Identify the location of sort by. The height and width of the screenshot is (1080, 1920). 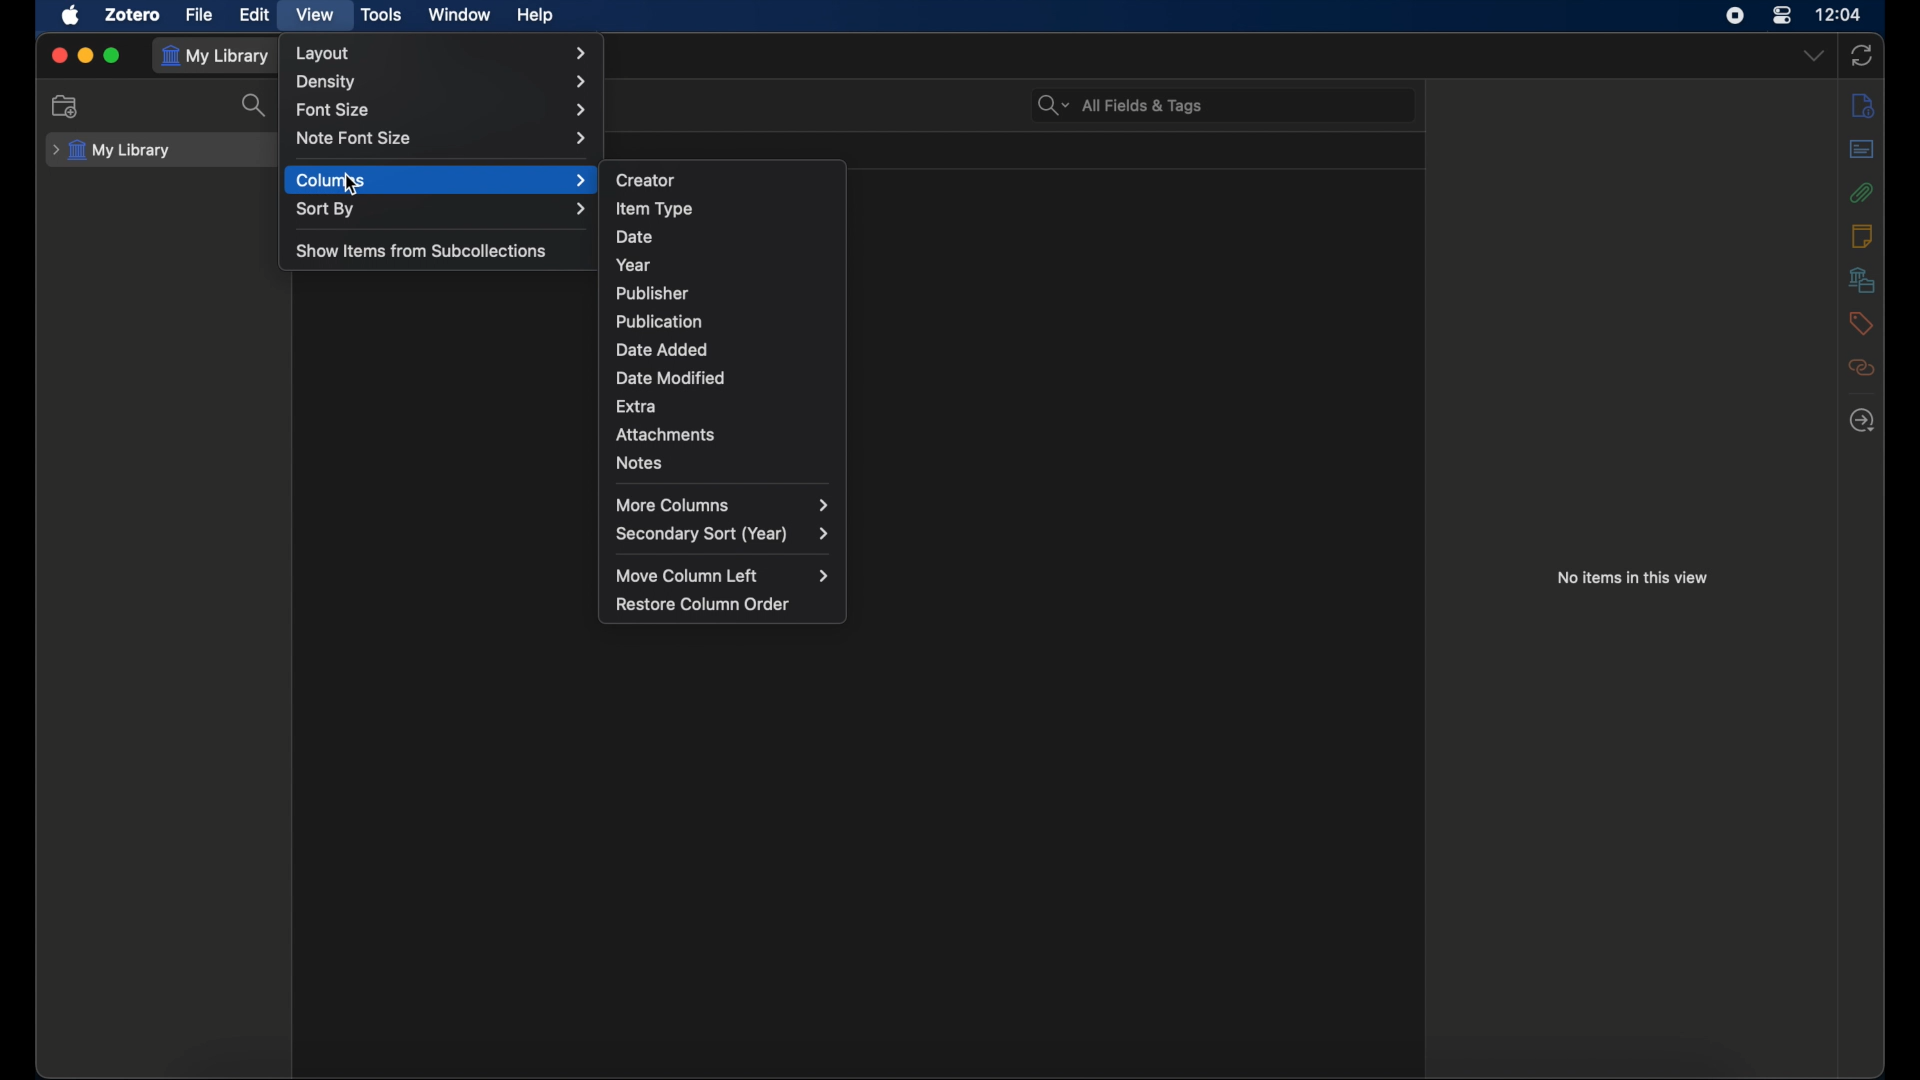
(442, 209).